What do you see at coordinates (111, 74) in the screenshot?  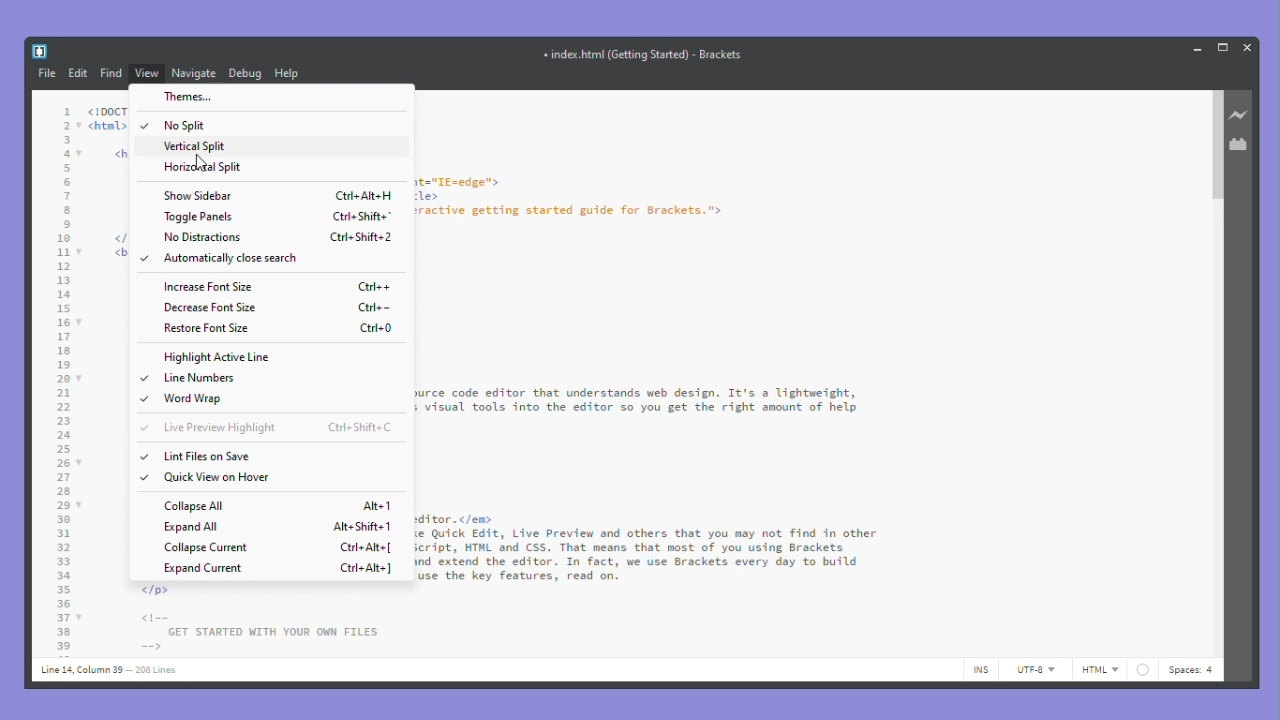 I see `Find` at bounding box center [111, 74].